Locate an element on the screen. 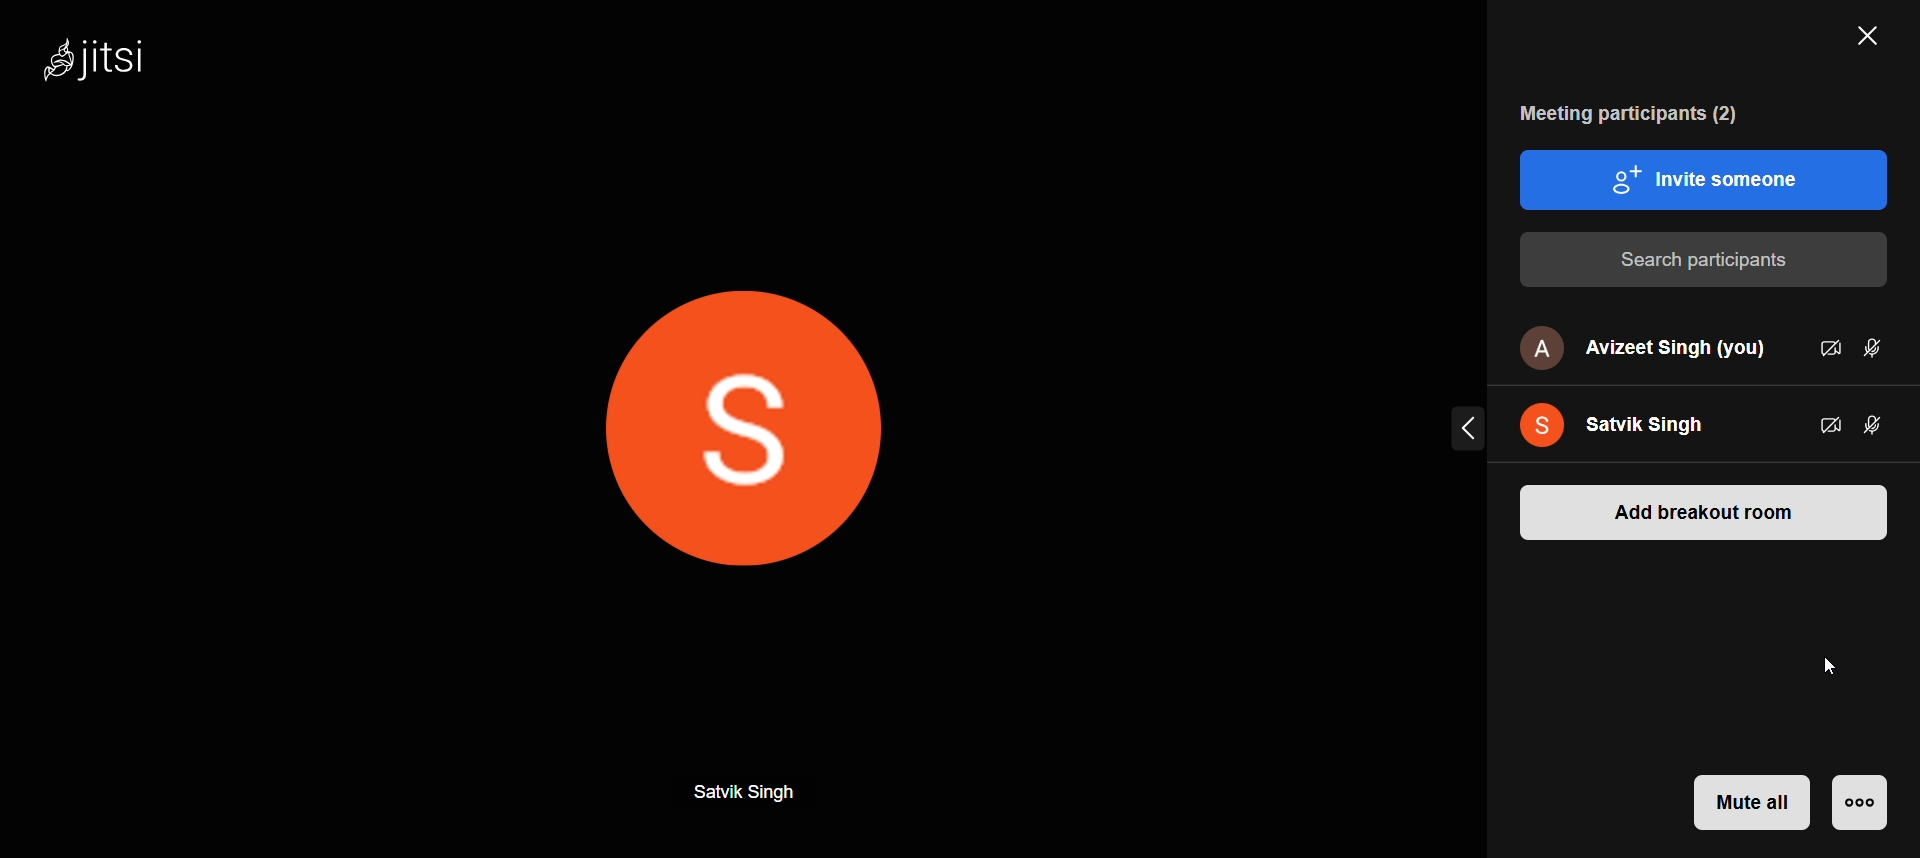 This screenshot has height=858, width=1920. display picture is located at coordinates (766, 430).